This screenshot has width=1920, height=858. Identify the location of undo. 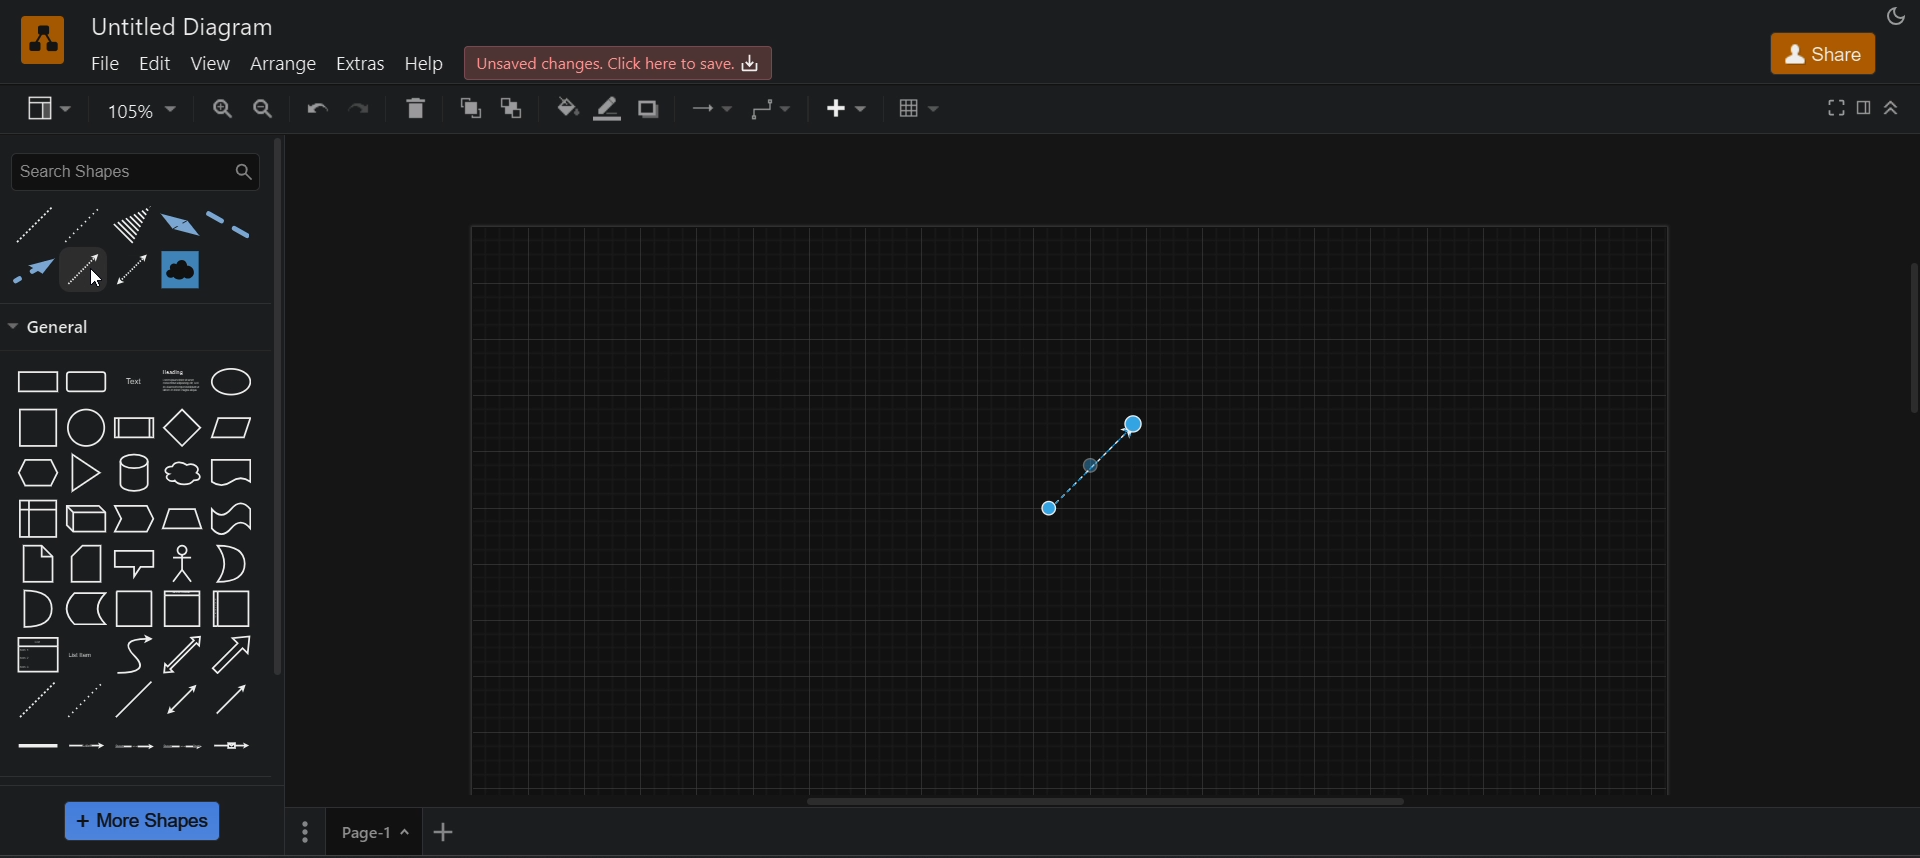
(316, 110).